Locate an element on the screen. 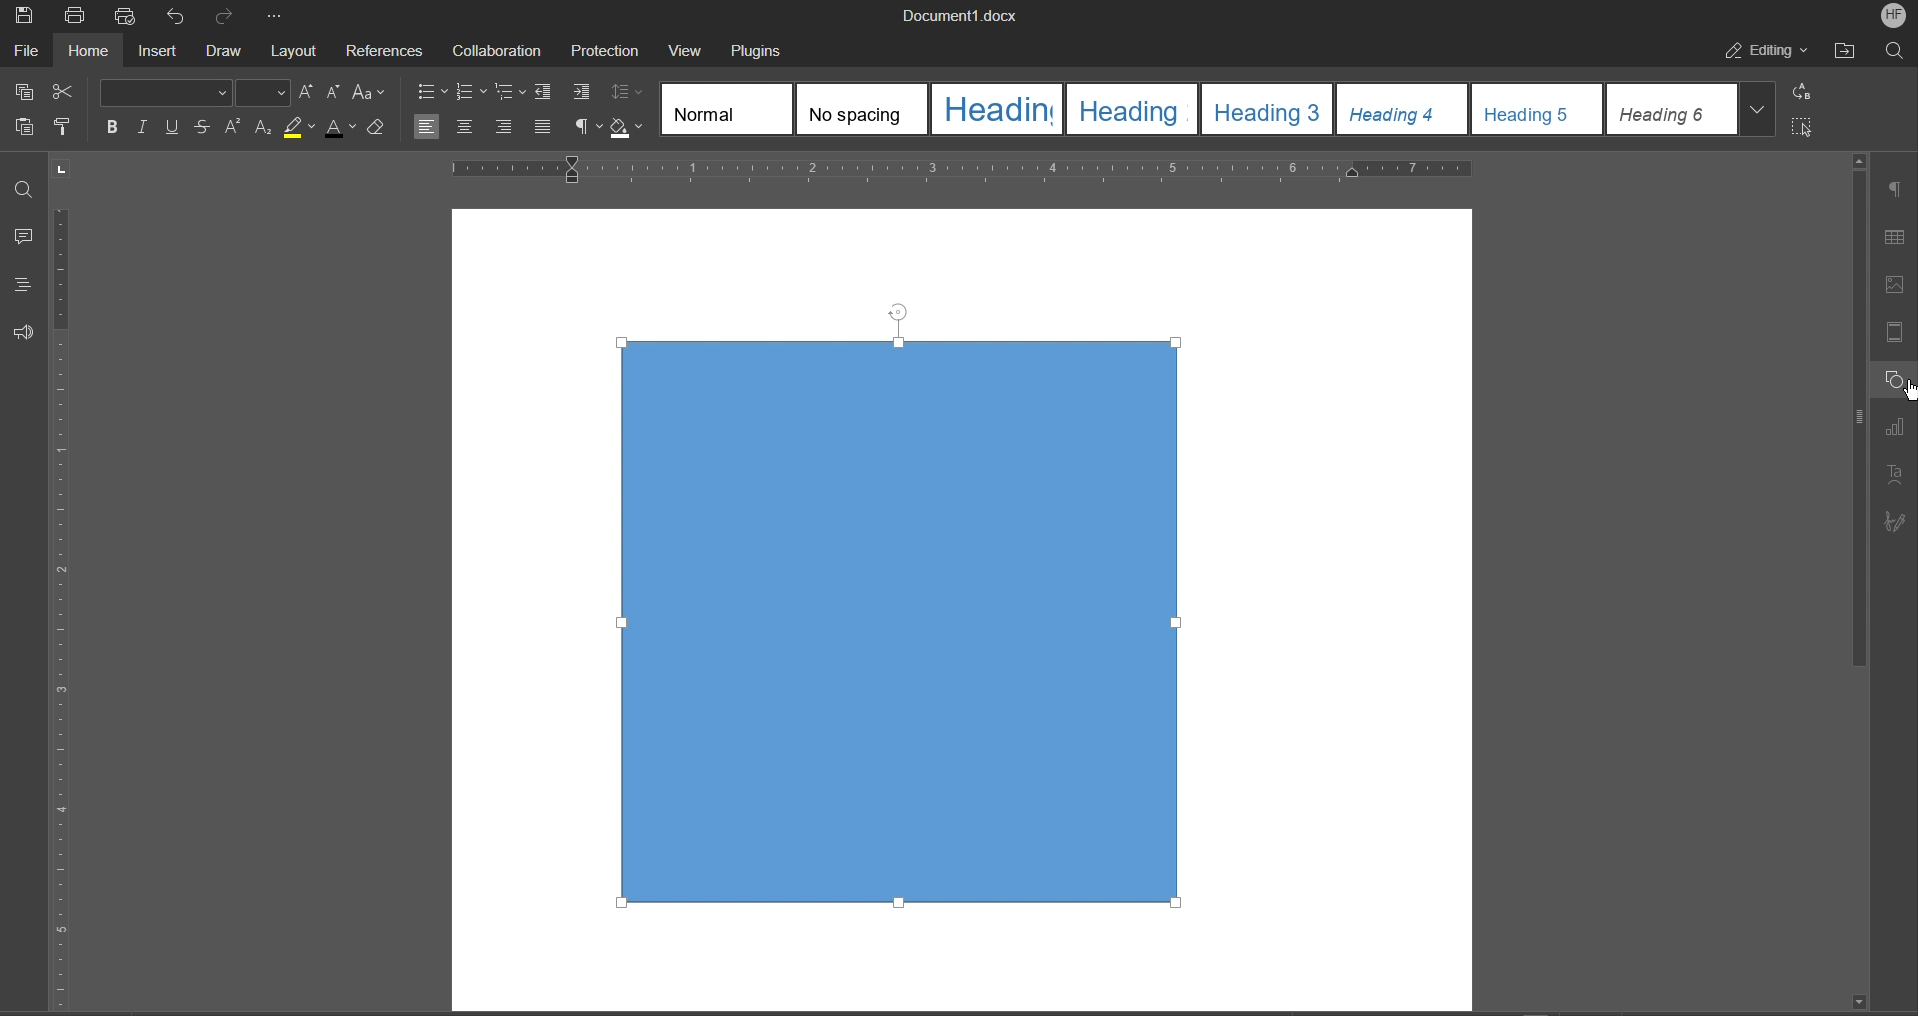 This screenshot has width=1918, height=1016. Erase Style is located at coordinates (378, 129).